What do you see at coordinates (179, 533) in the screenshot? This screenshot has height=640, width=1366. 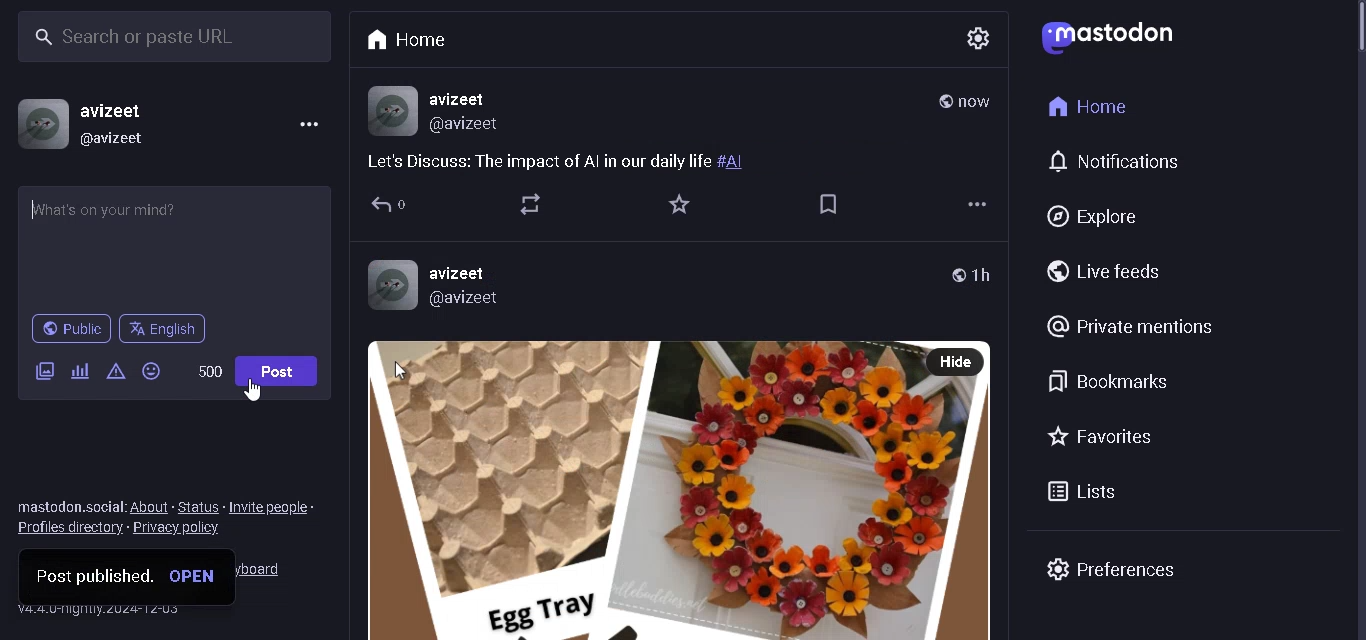 I see `PRIVACY POLICY` at bounding box center [179, 533].